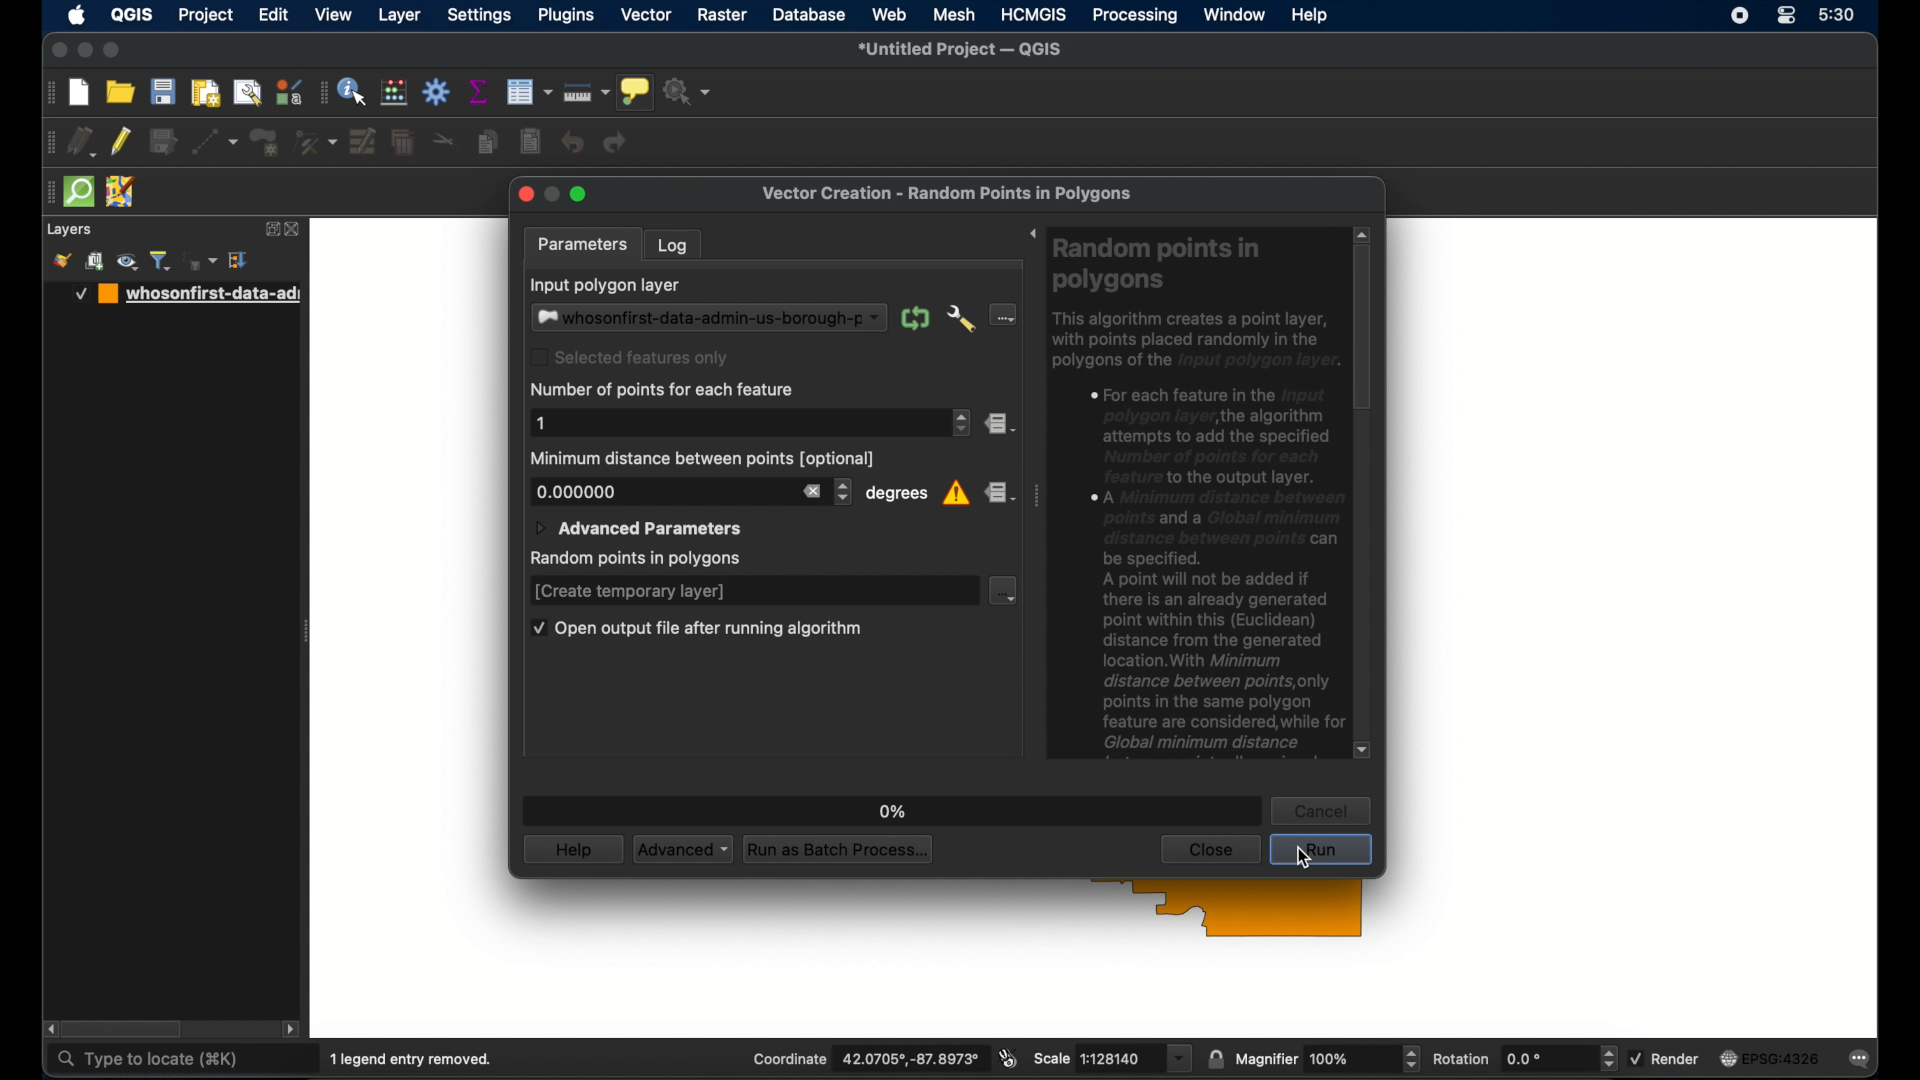  I want to click on view, so click(335, 15).